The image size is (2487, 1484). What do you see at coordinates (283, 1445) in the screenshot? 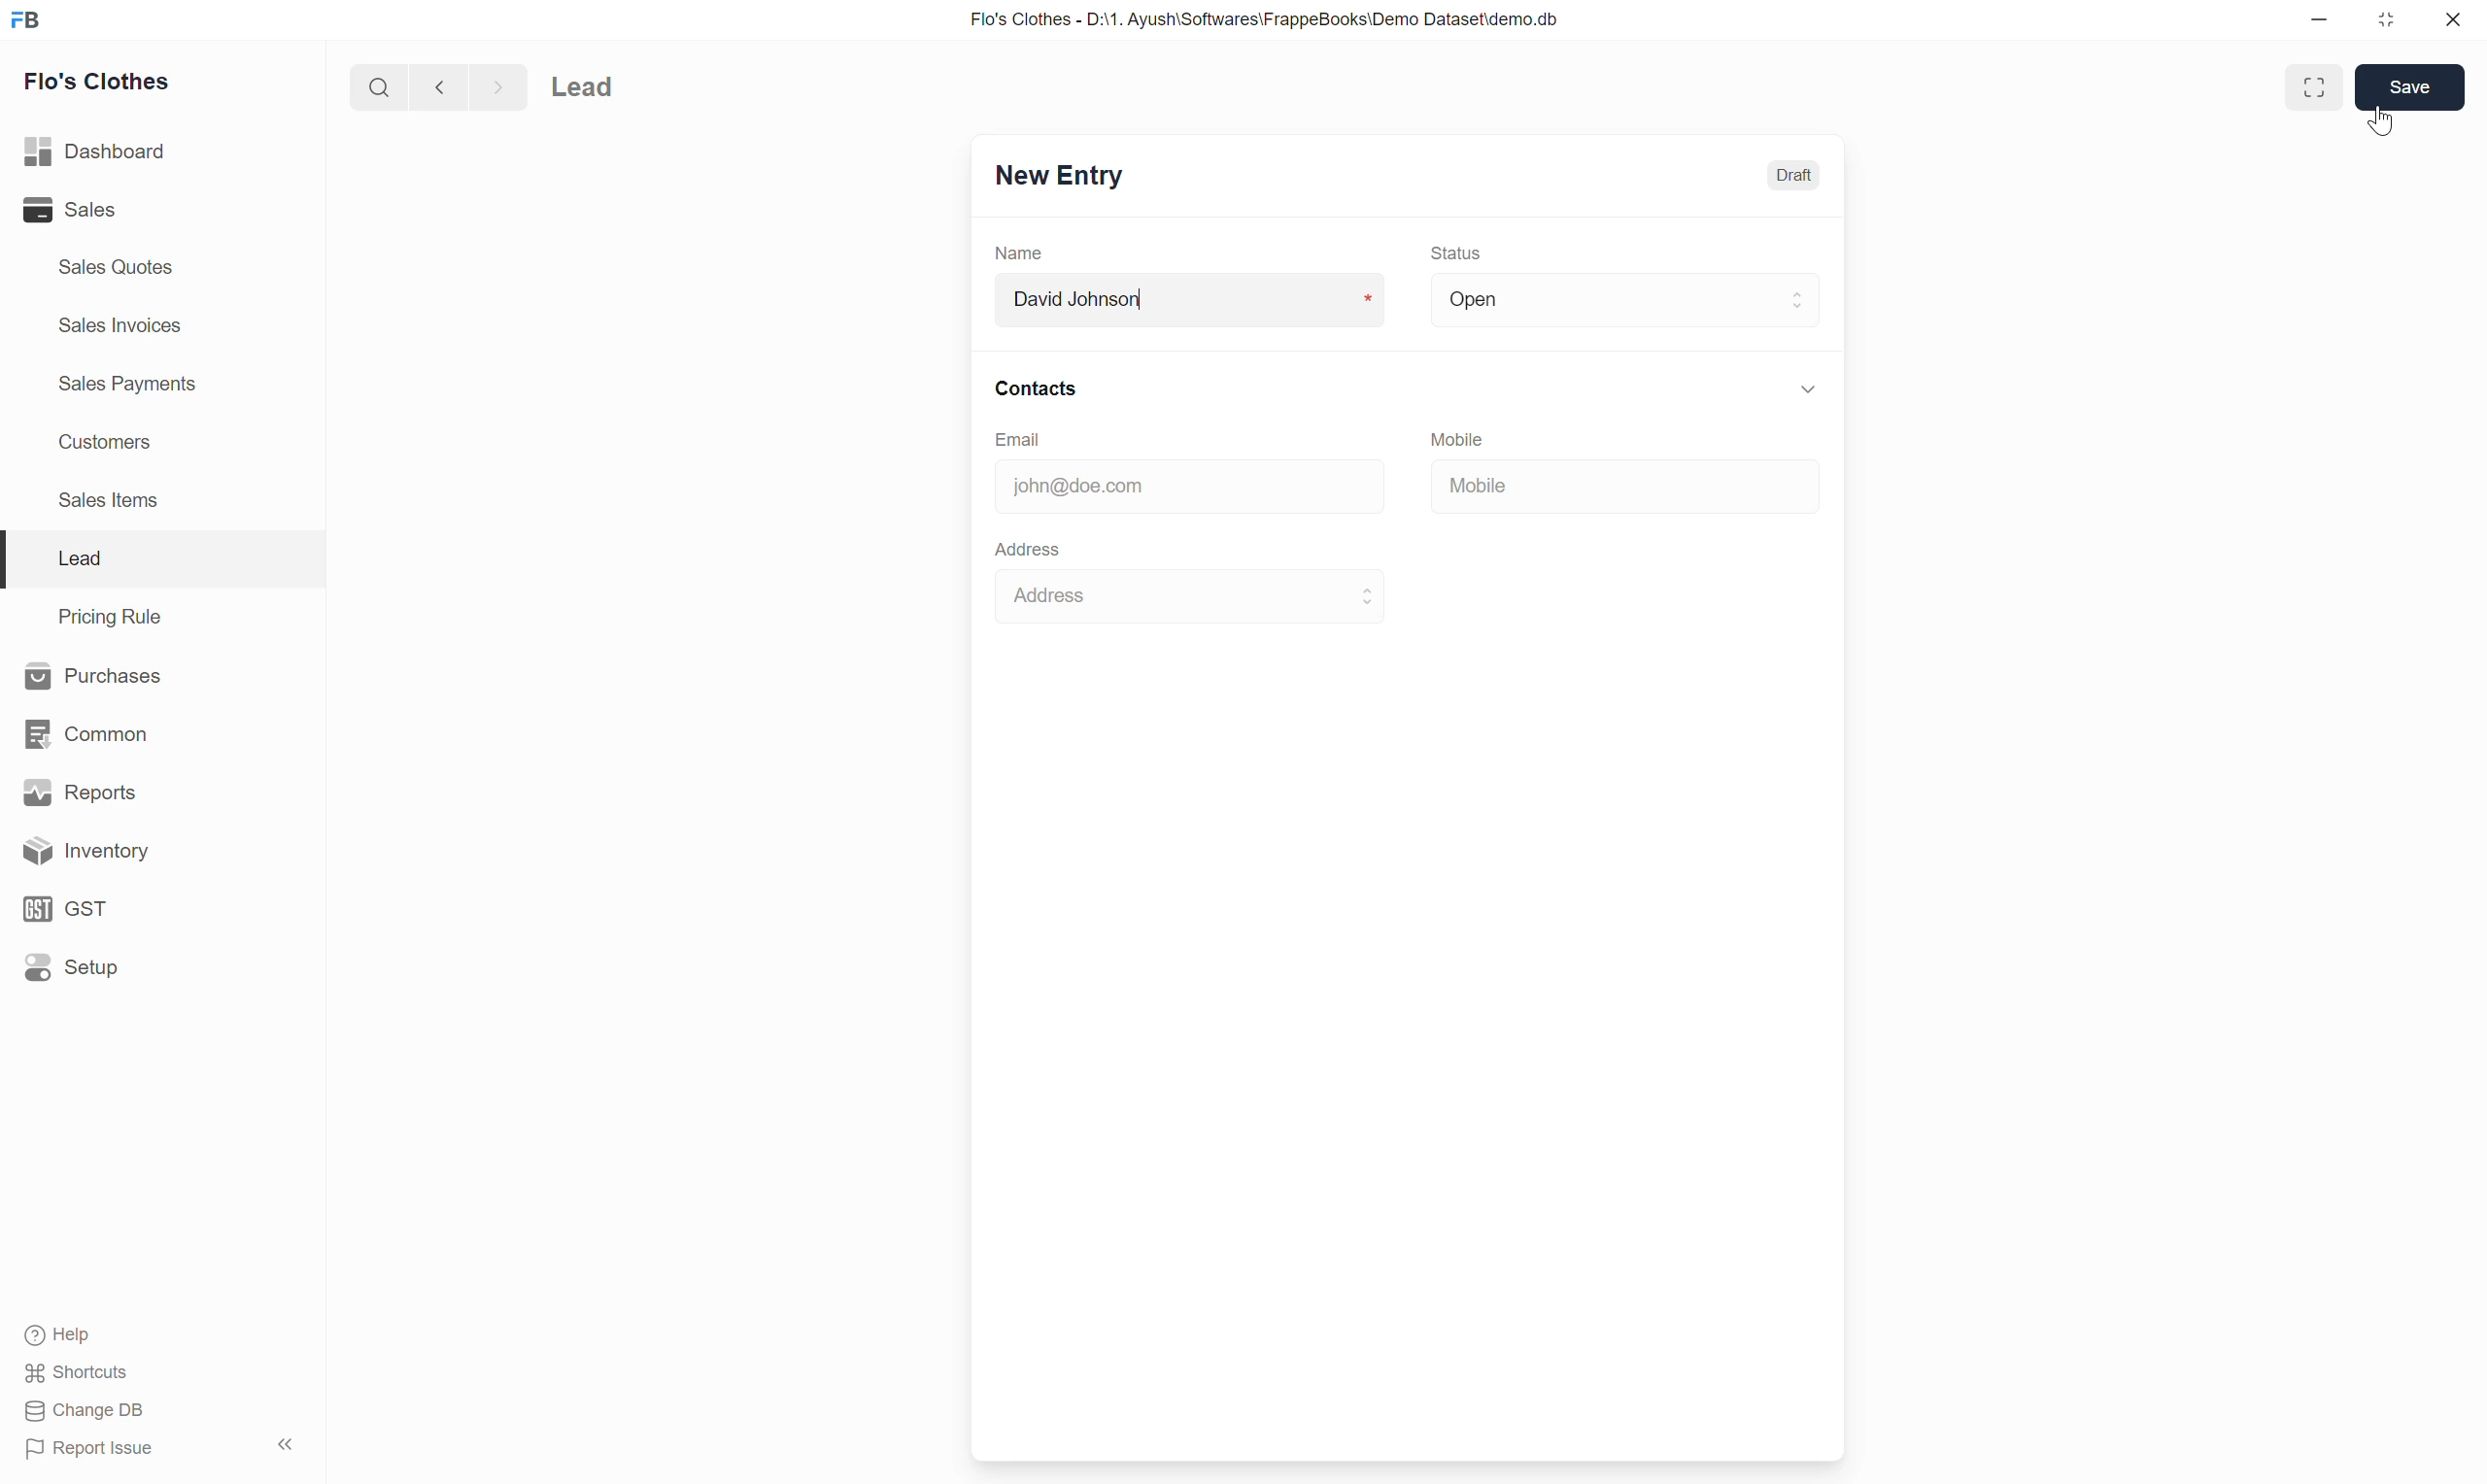
I see `Hide sidebar` at bounding box center [283, 1445].